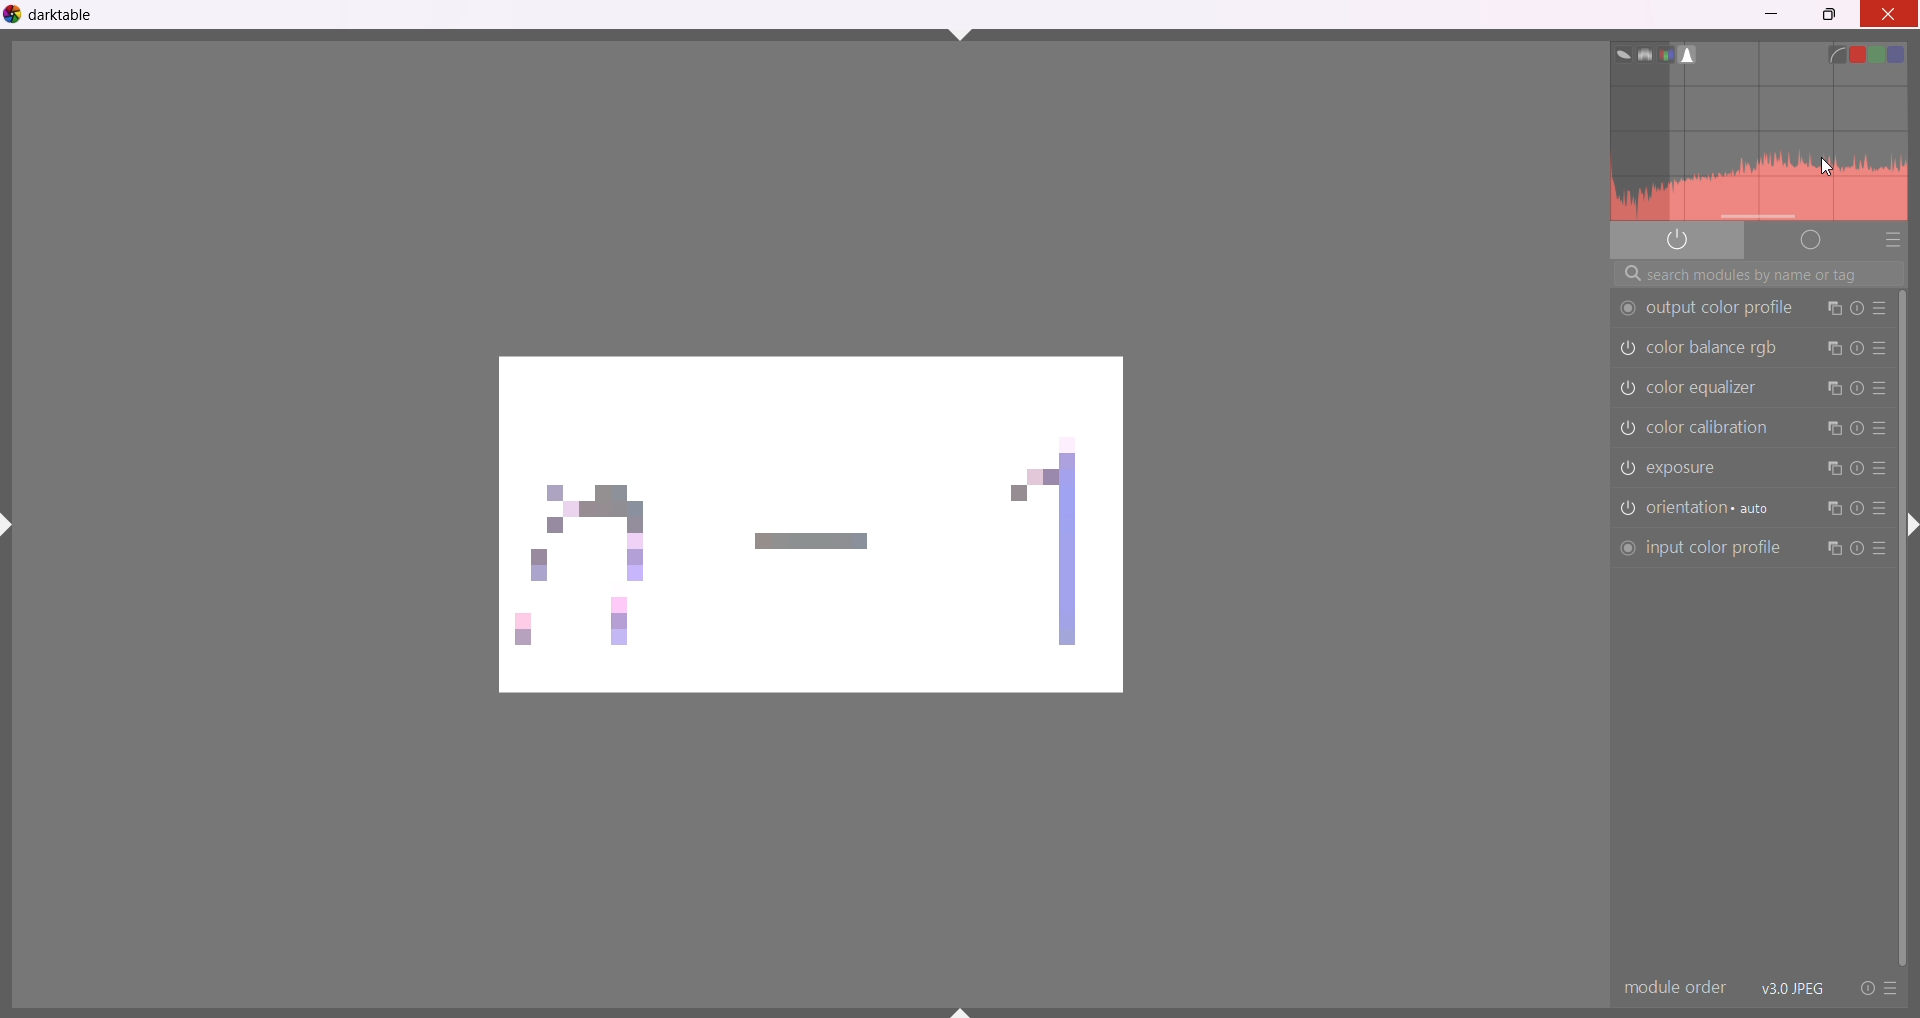 The height and width of the screenshot is (1018, 1920). I want to click on instance, so click(1833, 471).